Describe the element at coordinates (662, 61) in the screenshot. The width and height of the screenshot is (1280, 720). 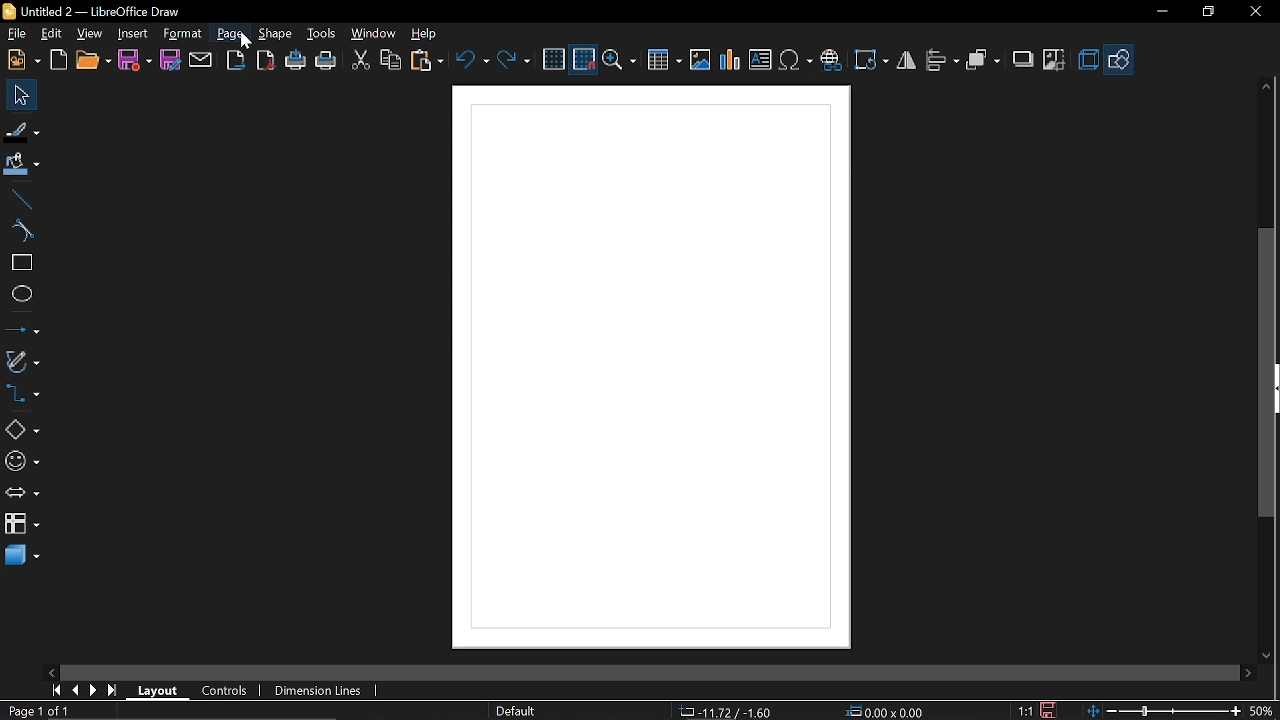
I see `Insert table` at that location.